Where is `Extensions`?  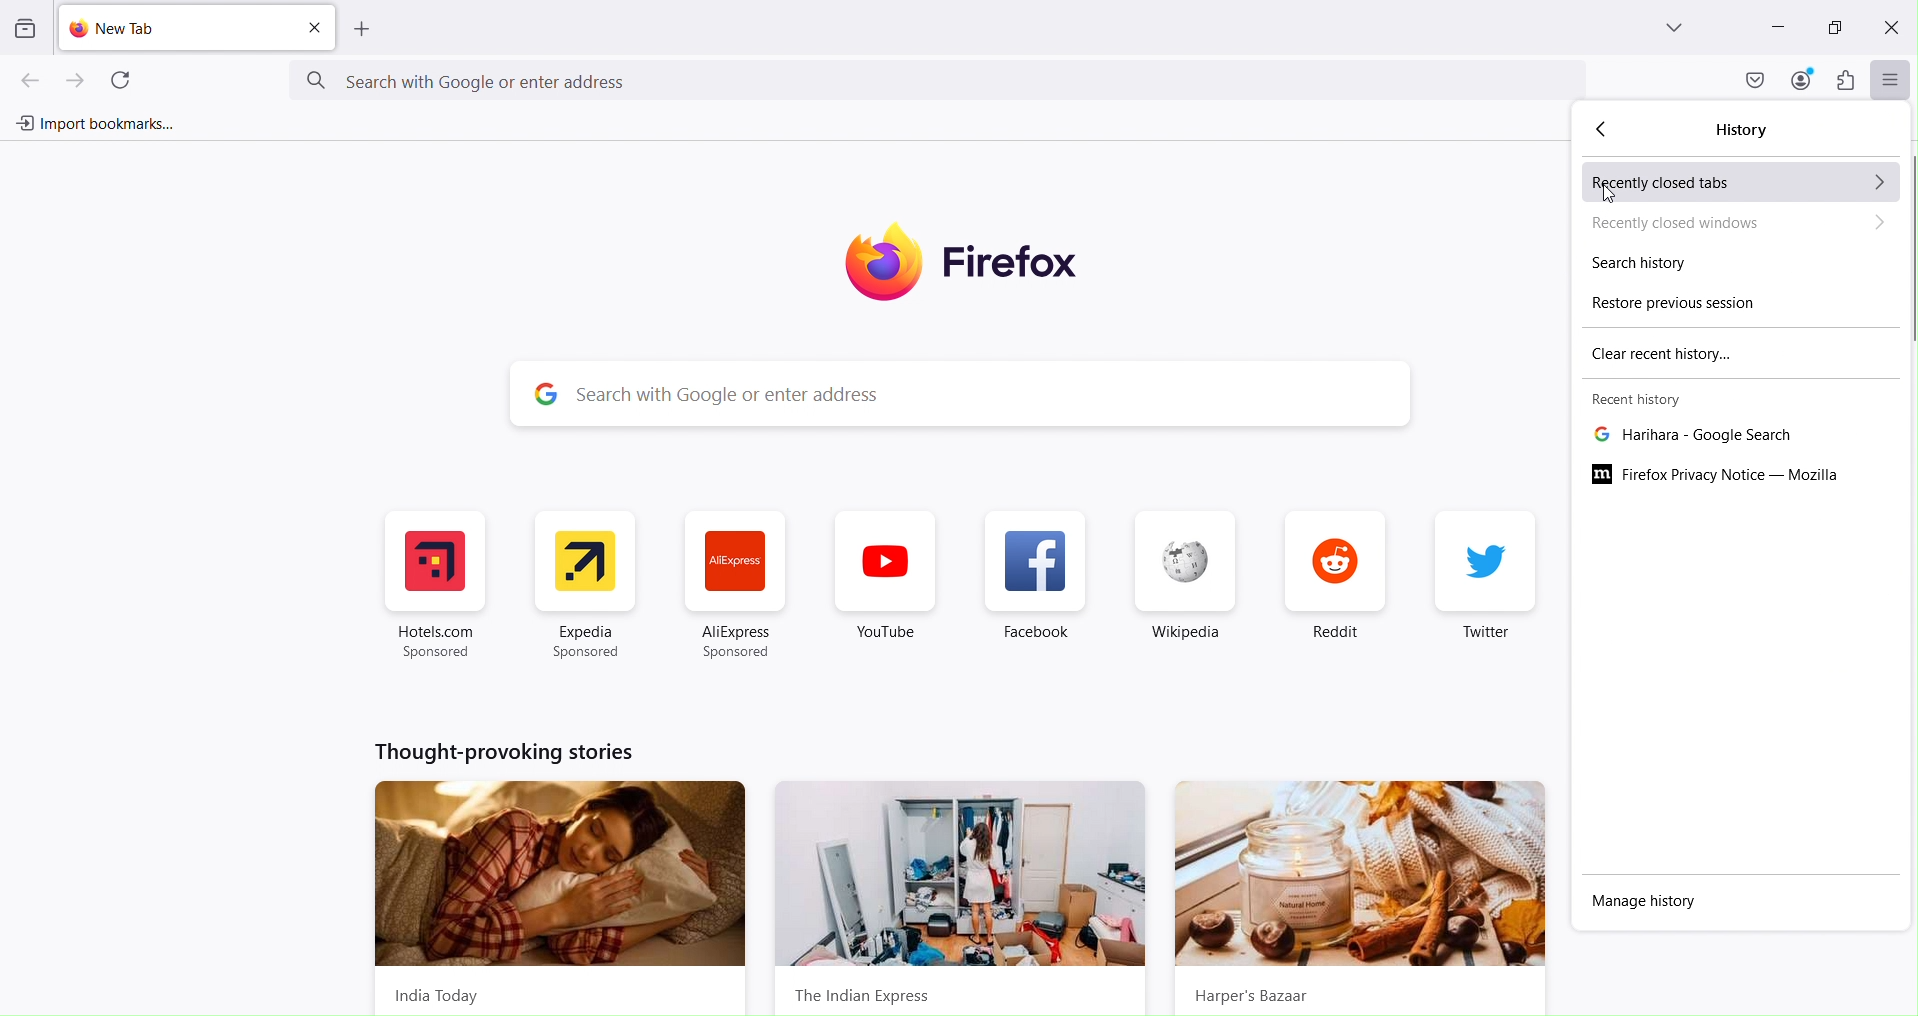
Extensions is located at coordinates (1847, 80).